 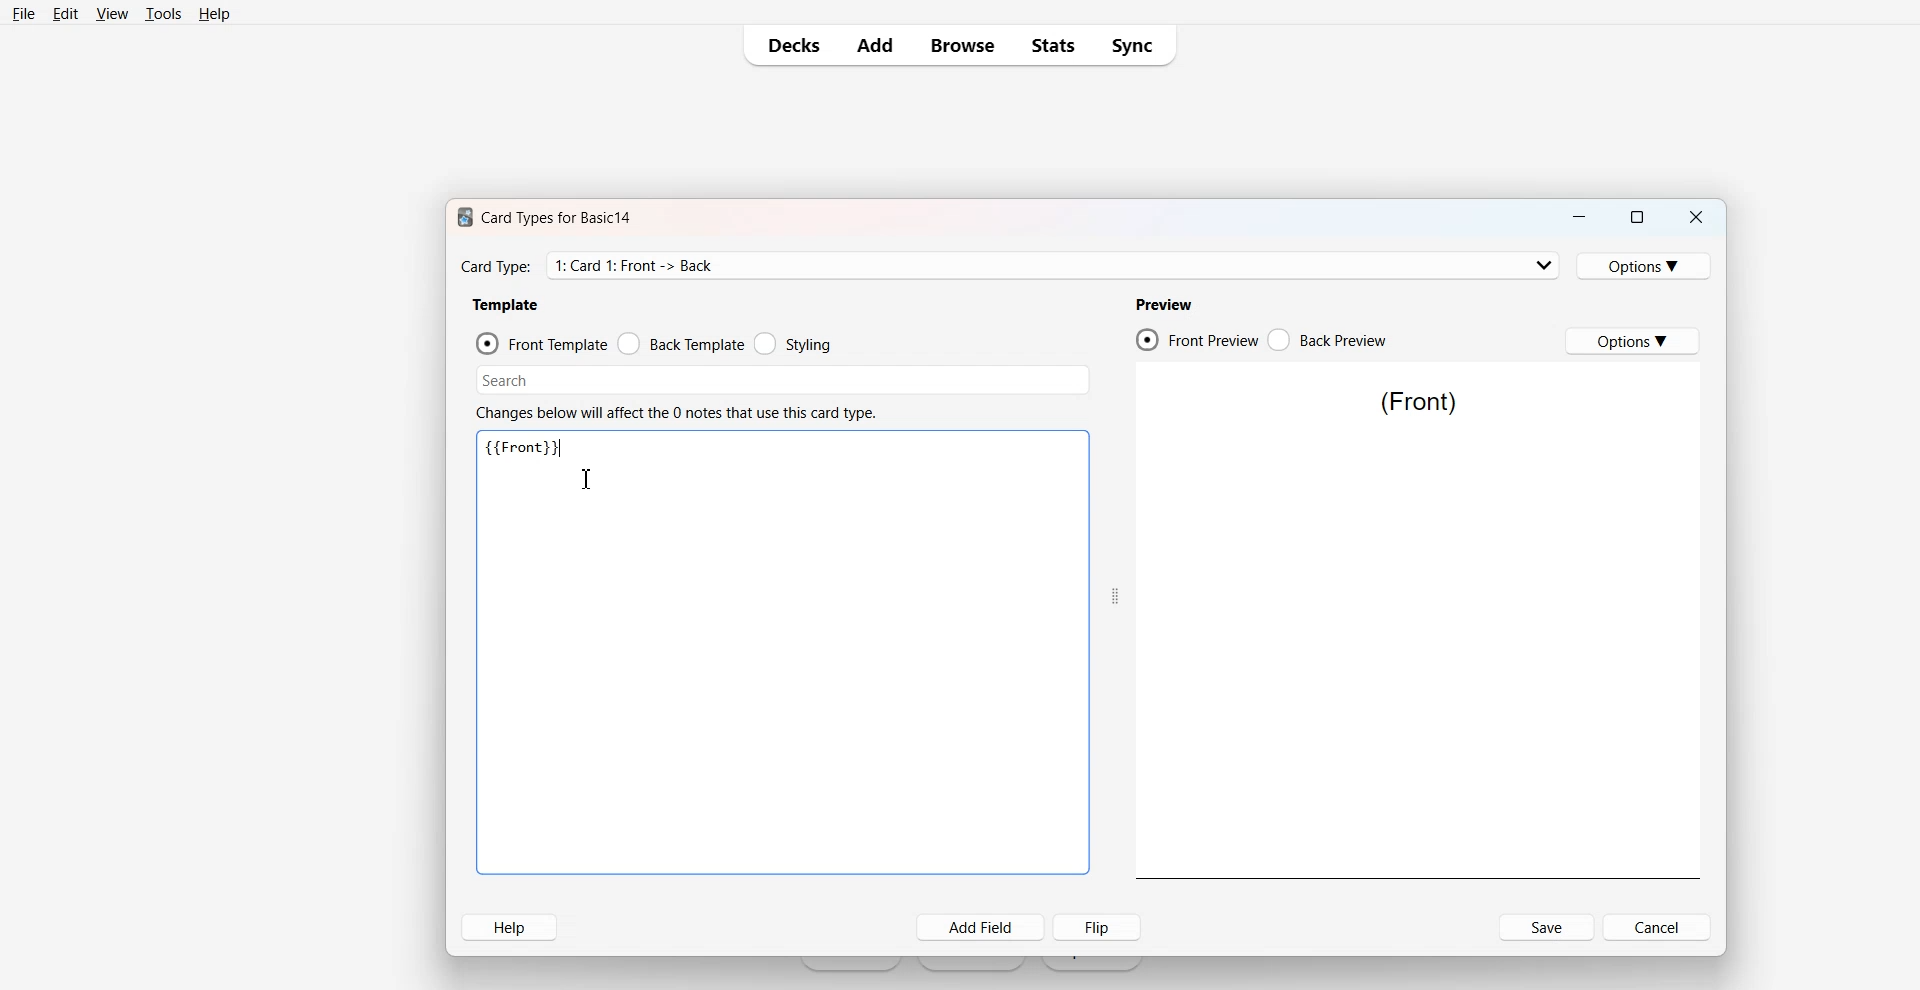 I want to click on Close, so click(x=1695, y=217).